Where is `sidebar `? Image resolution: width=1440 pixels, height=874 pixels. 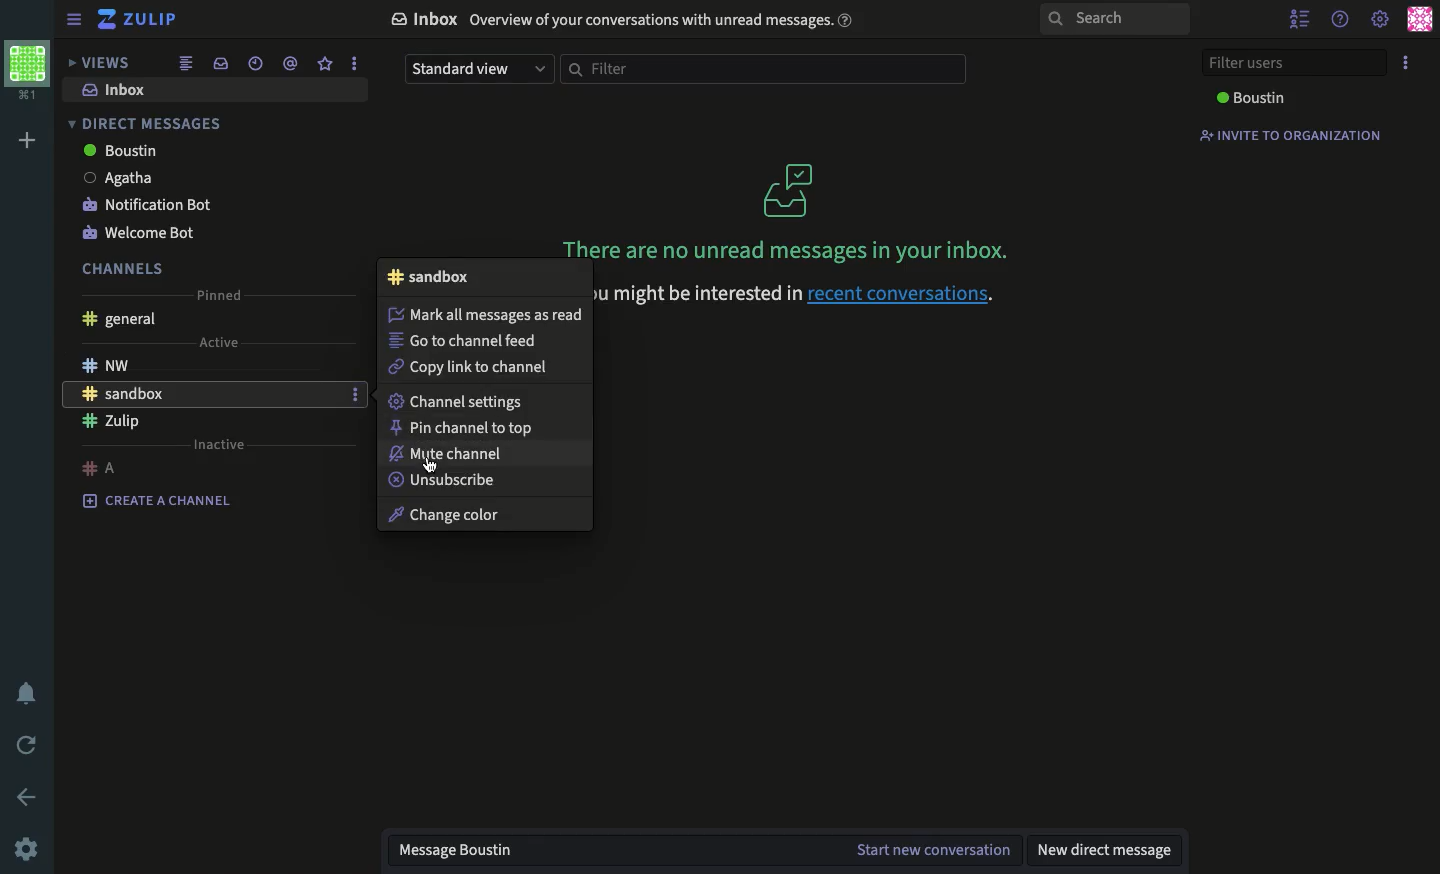
sidebar  is located at coordinates (70, 20).